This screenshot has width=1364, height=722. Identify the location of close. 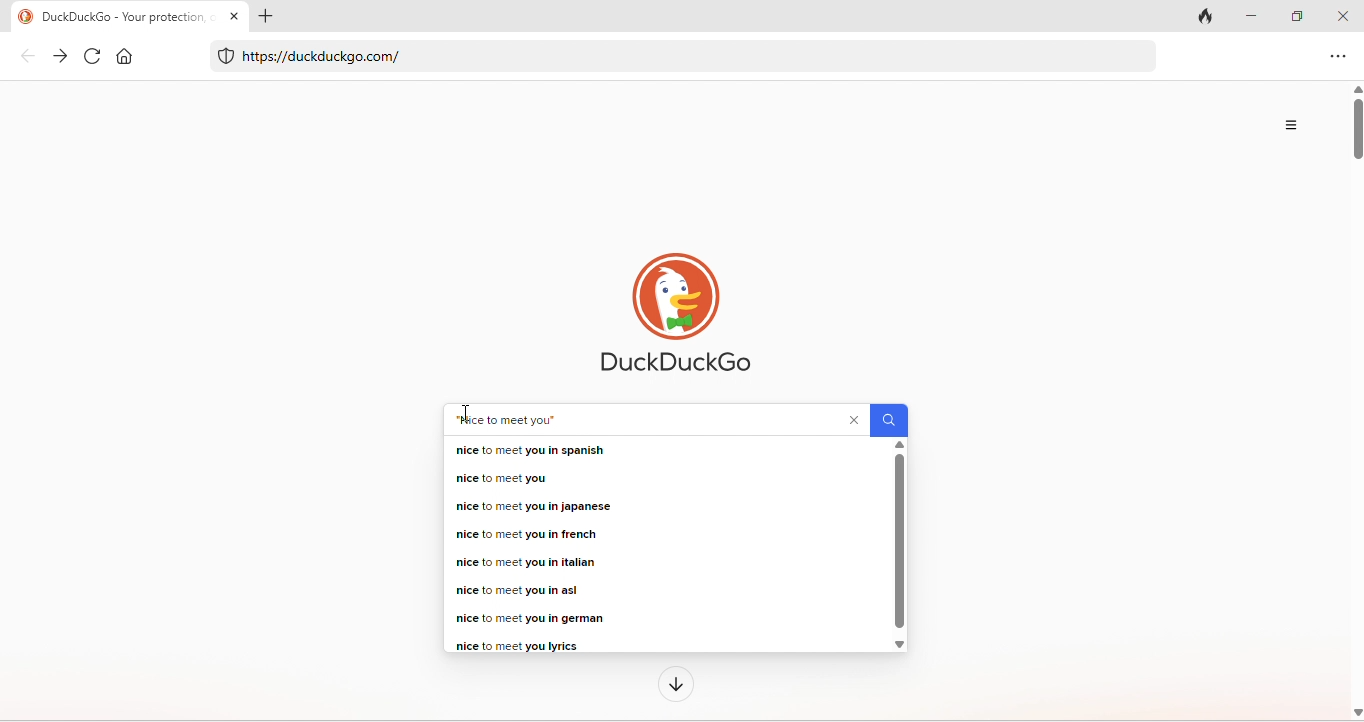
(856, 420).